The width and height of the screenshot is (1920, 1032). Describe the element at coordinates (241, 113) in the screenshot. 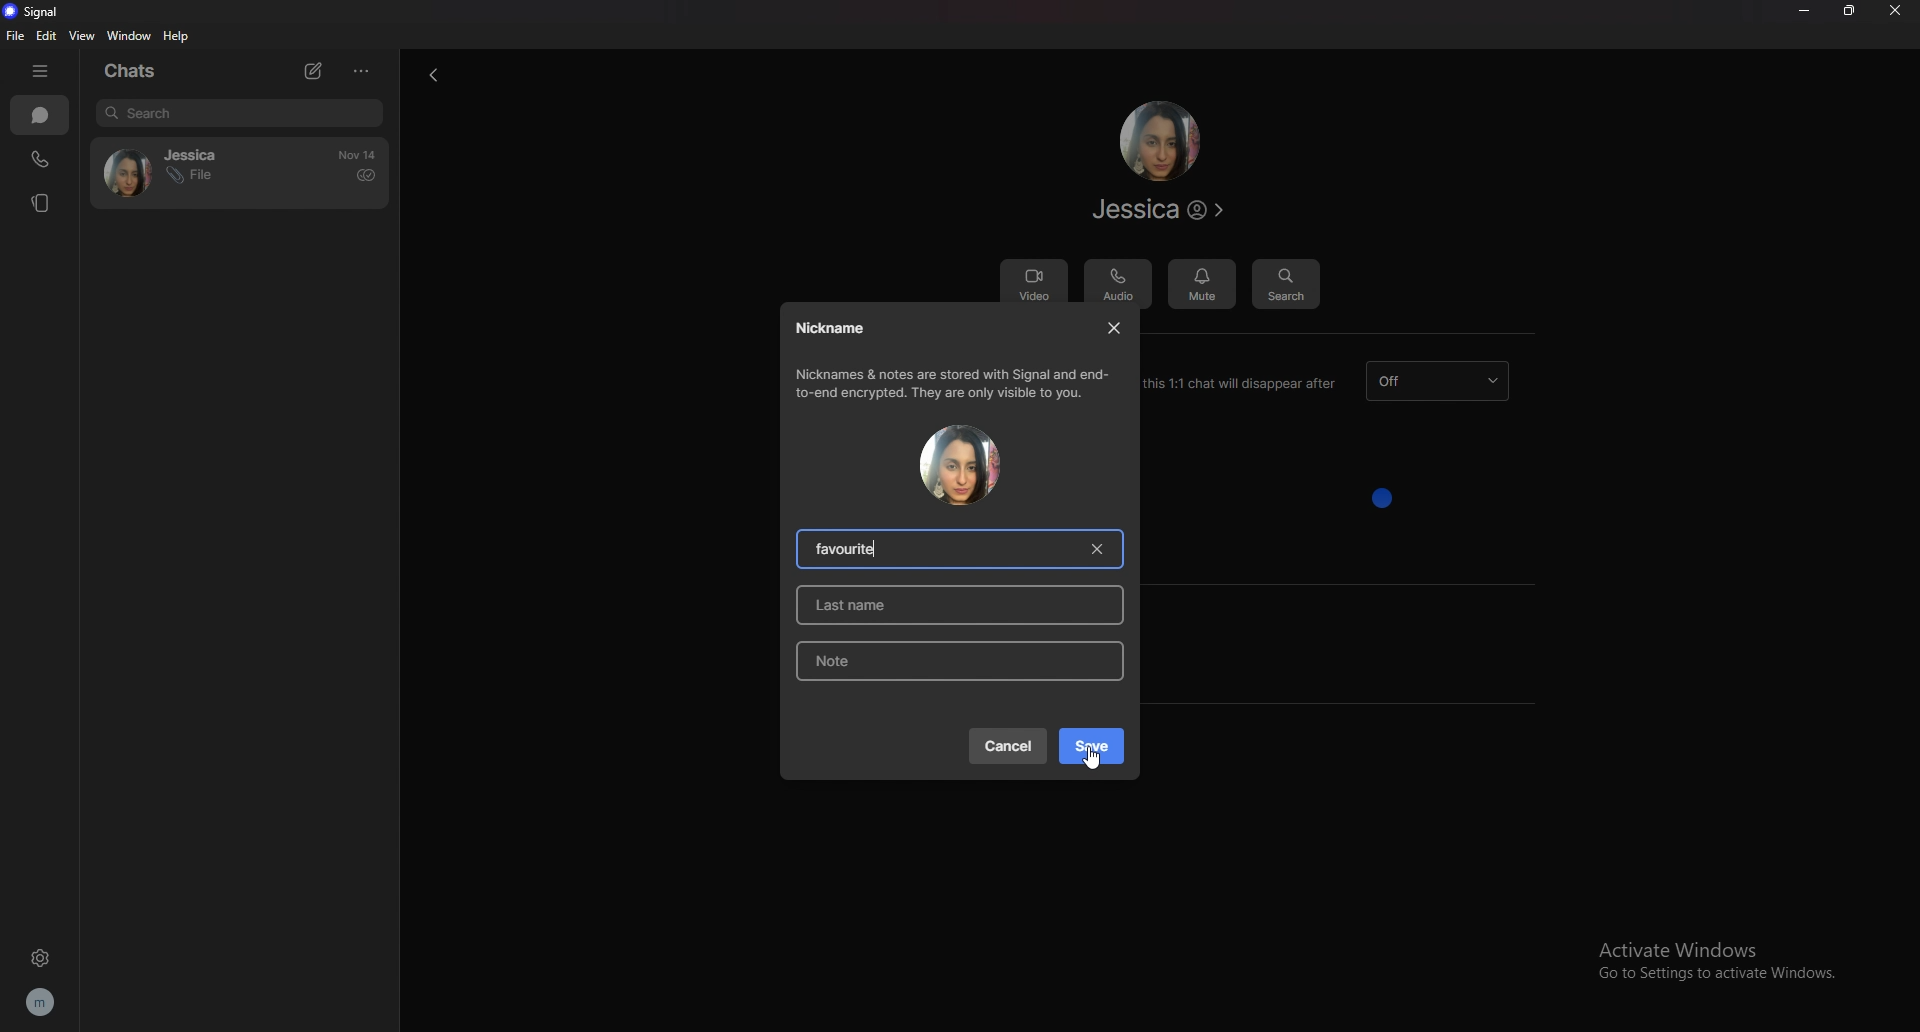

I see `search` at that location.